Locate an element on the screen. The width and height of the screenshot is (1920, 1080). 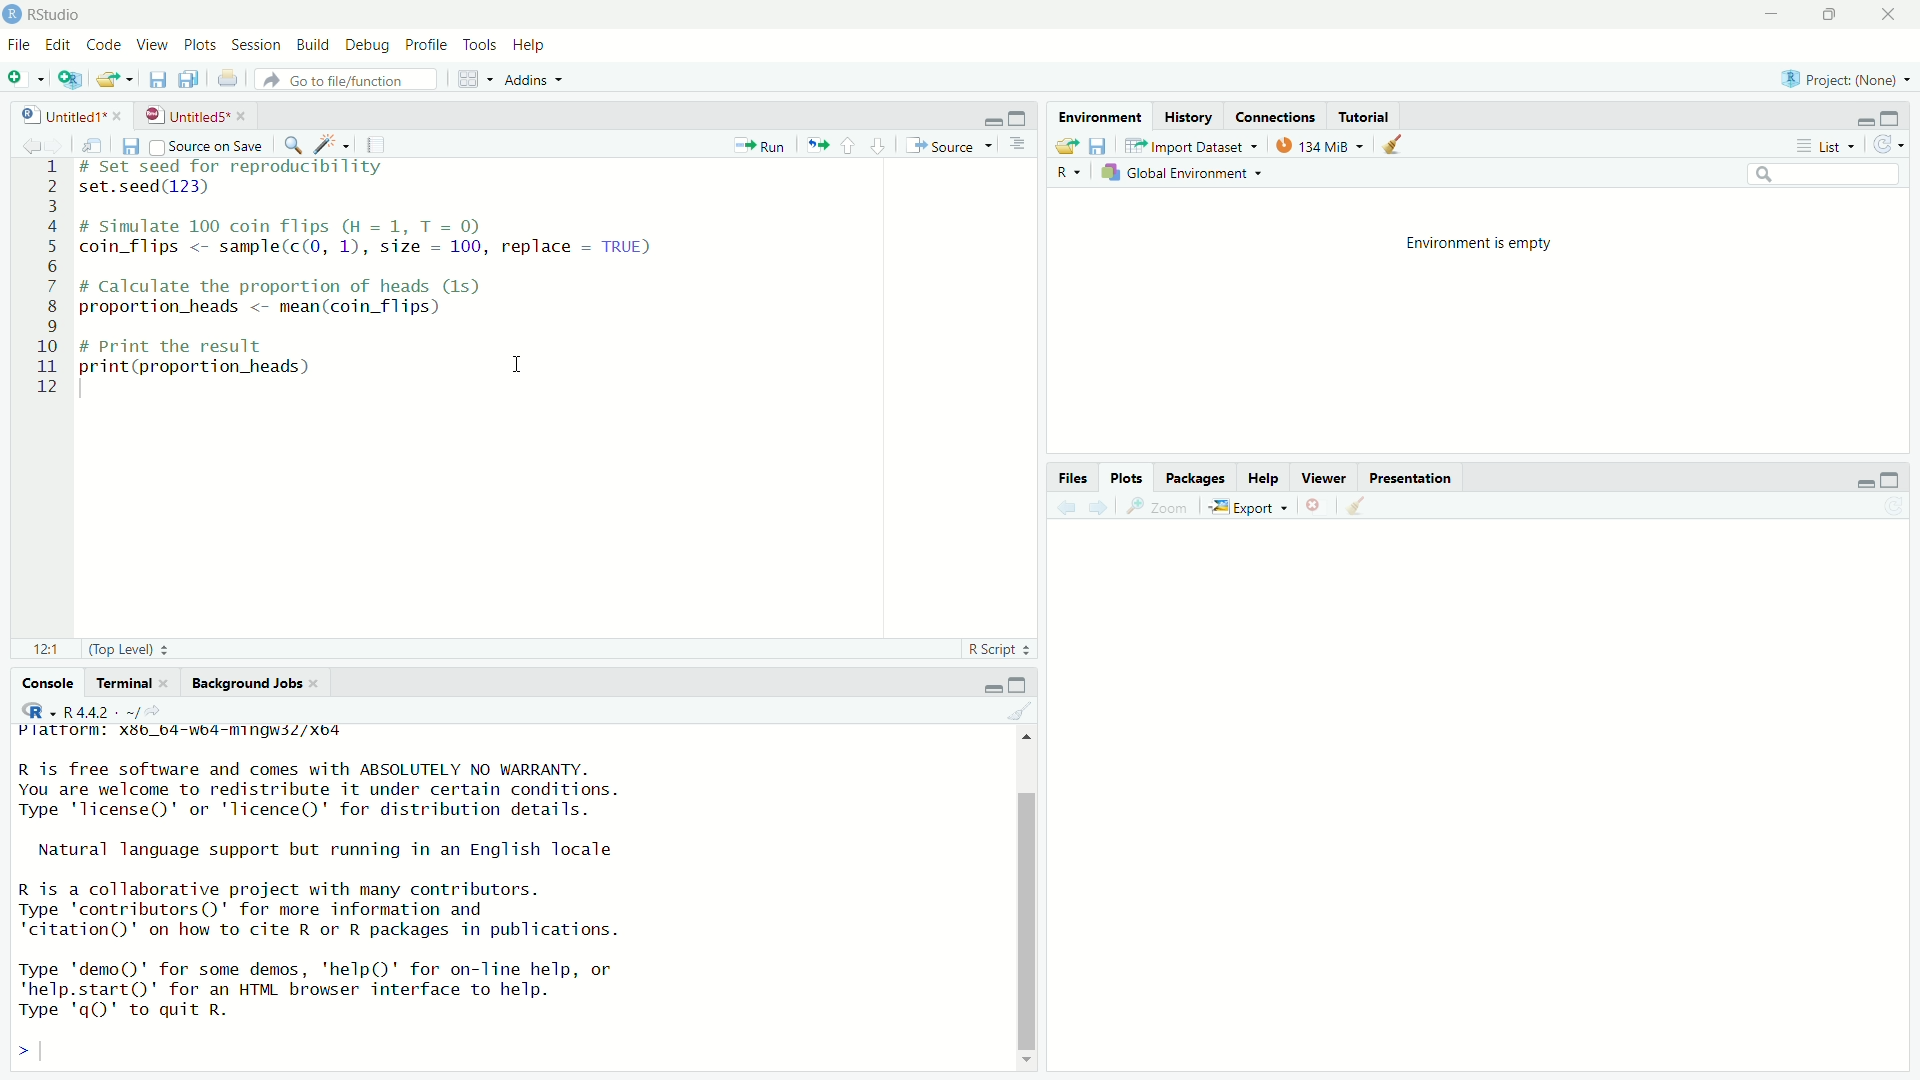
addins is located at coordinates (534, 79).